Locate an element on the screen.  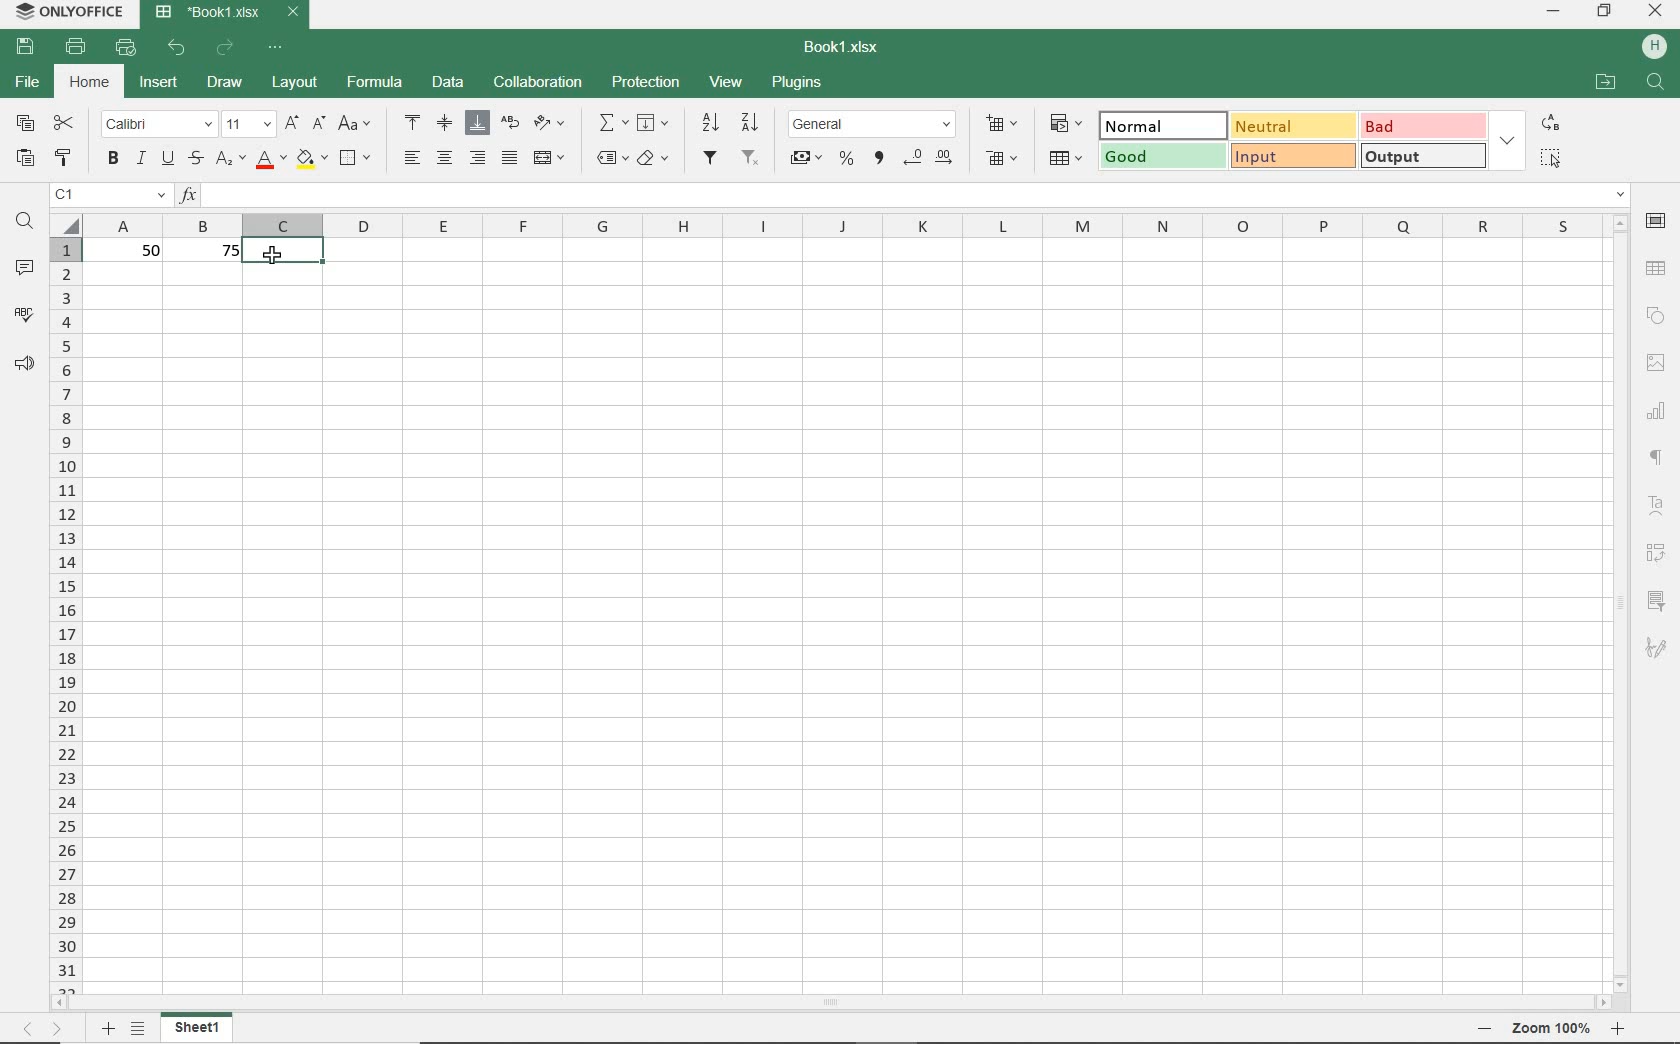
font size is located at coordinates (248, 125).